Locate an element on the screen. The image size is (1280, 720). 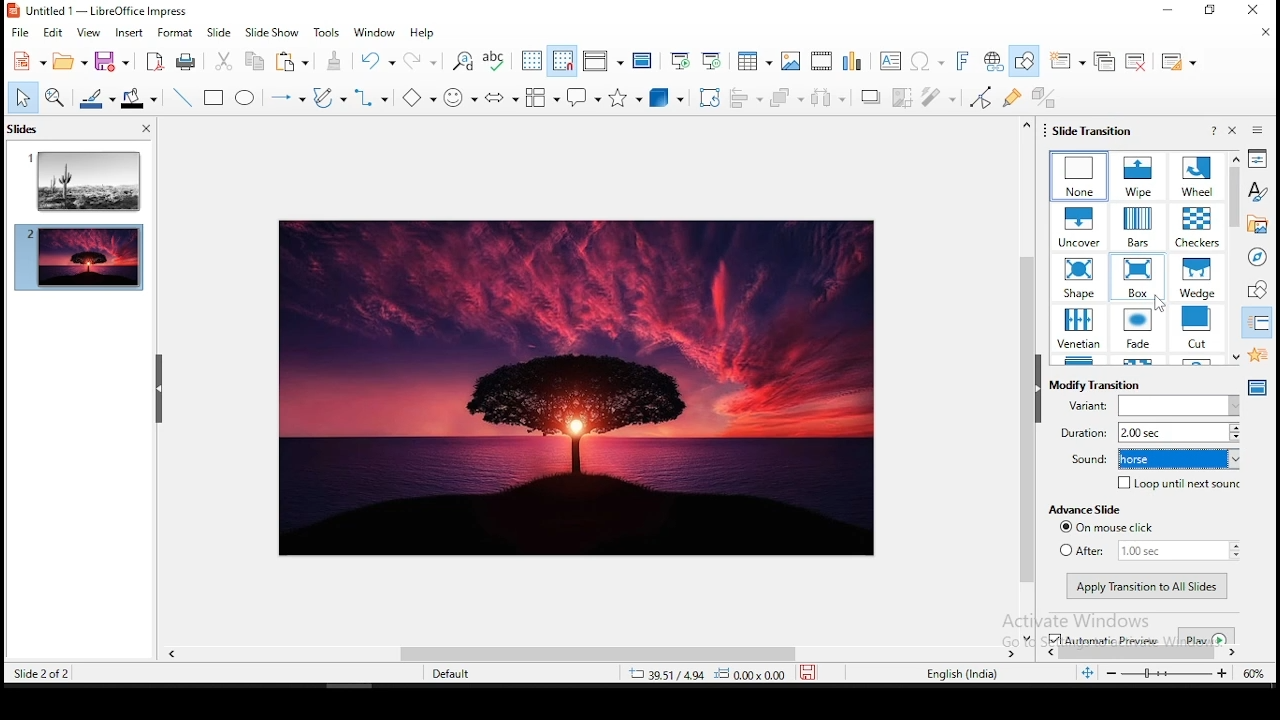
fill color is located at coordinates (141, 97).